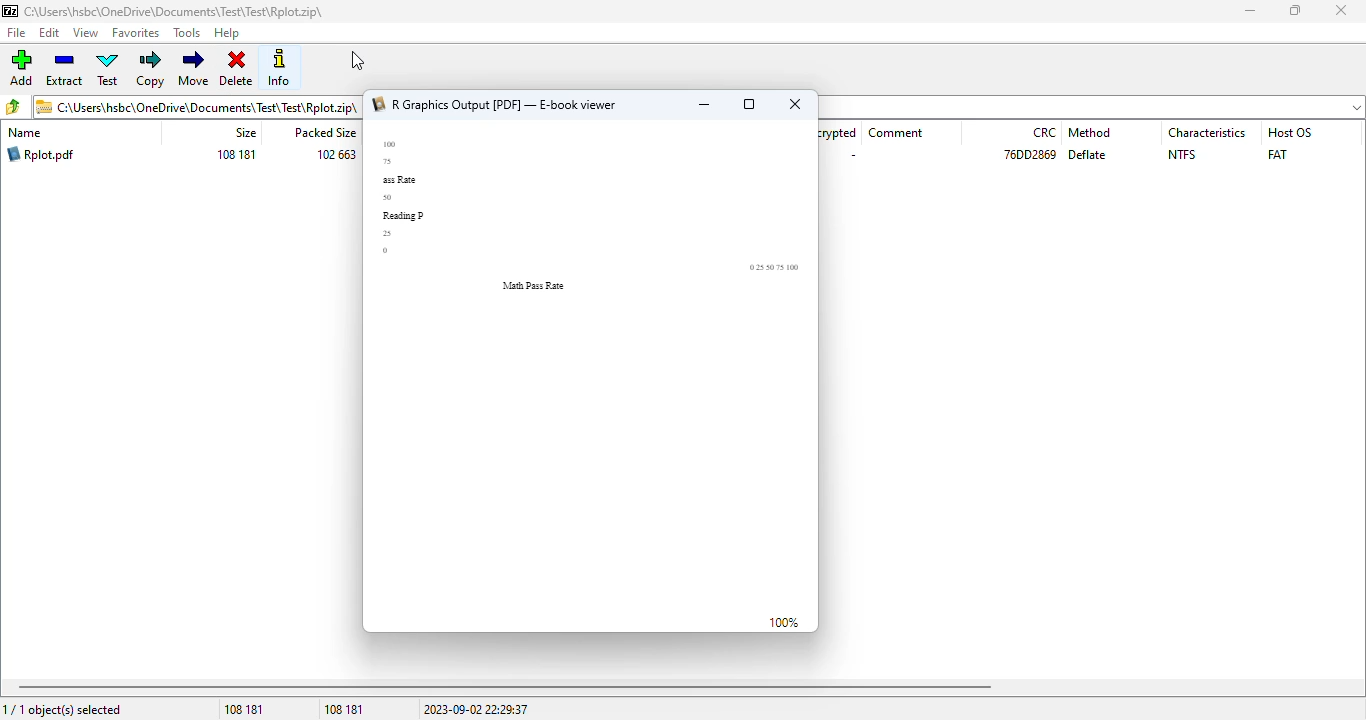 Image resolution: width=1366 pixels, height=720 pixels. Describe the element at coordinates (1278, 155) in the screenshot. I see `FAT` at that location.